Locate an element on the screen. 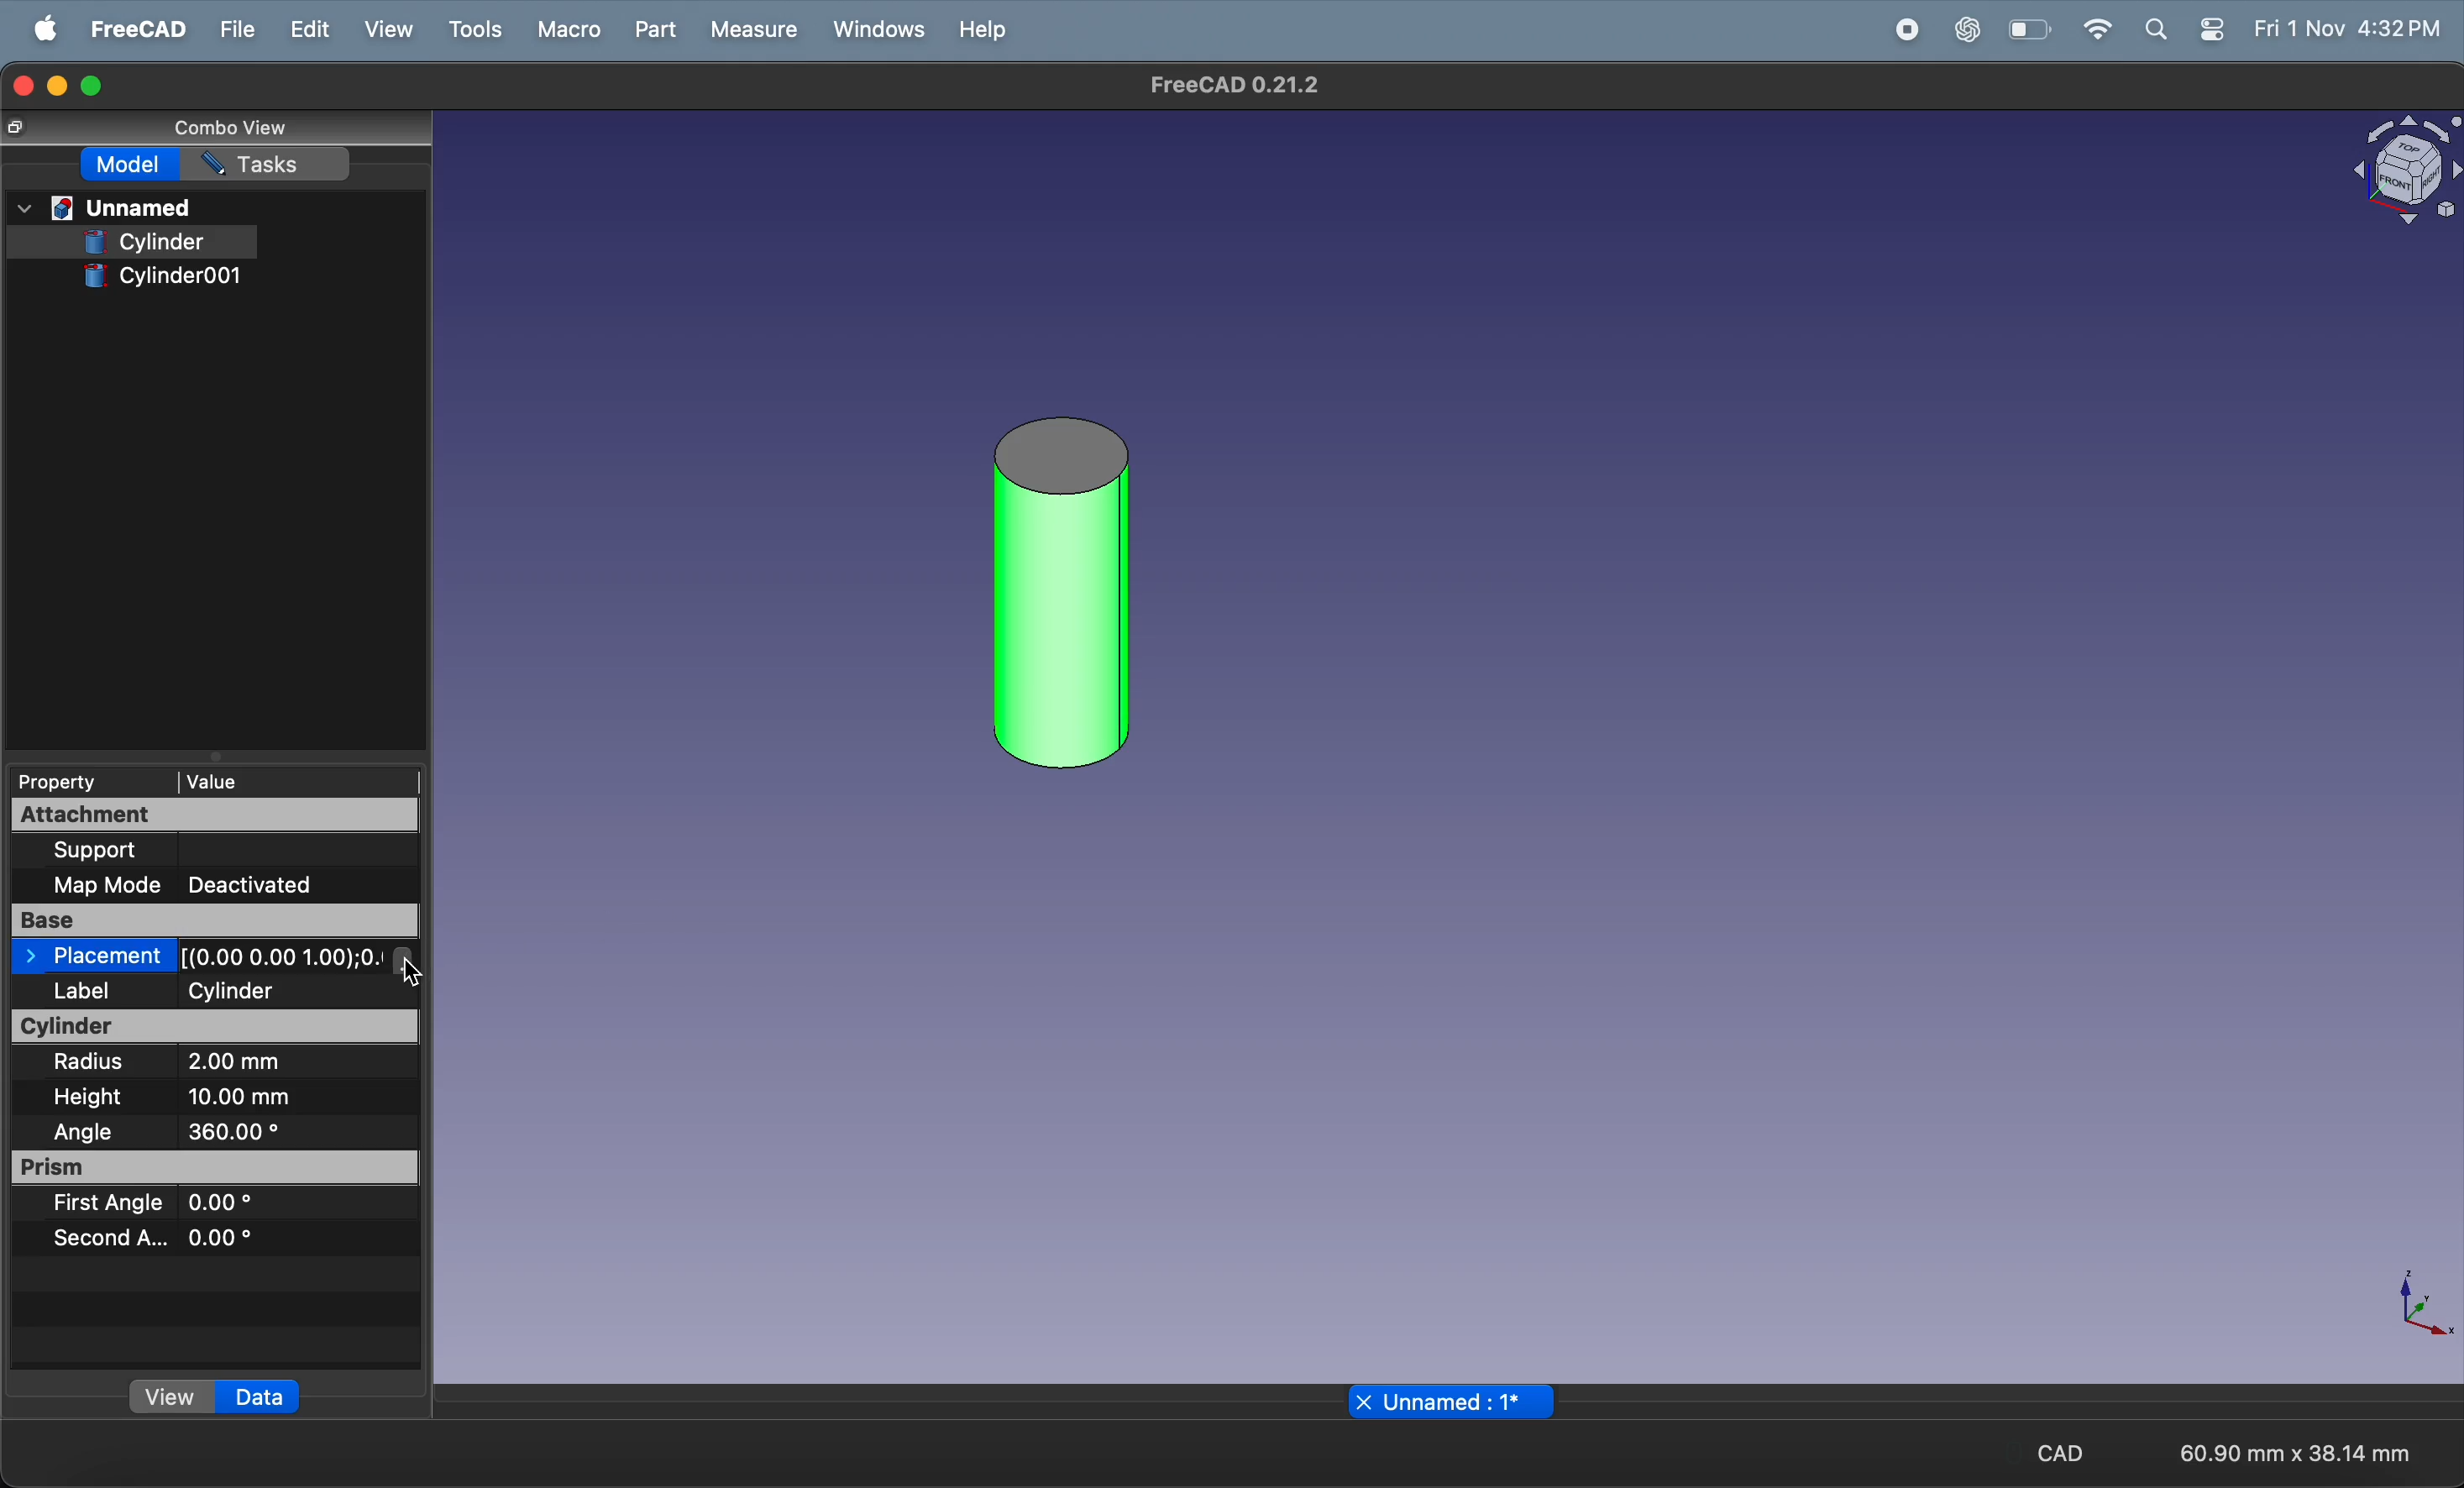 This screenshot has width=2464, height=1488. combo view is located at coordinates (232, 130).